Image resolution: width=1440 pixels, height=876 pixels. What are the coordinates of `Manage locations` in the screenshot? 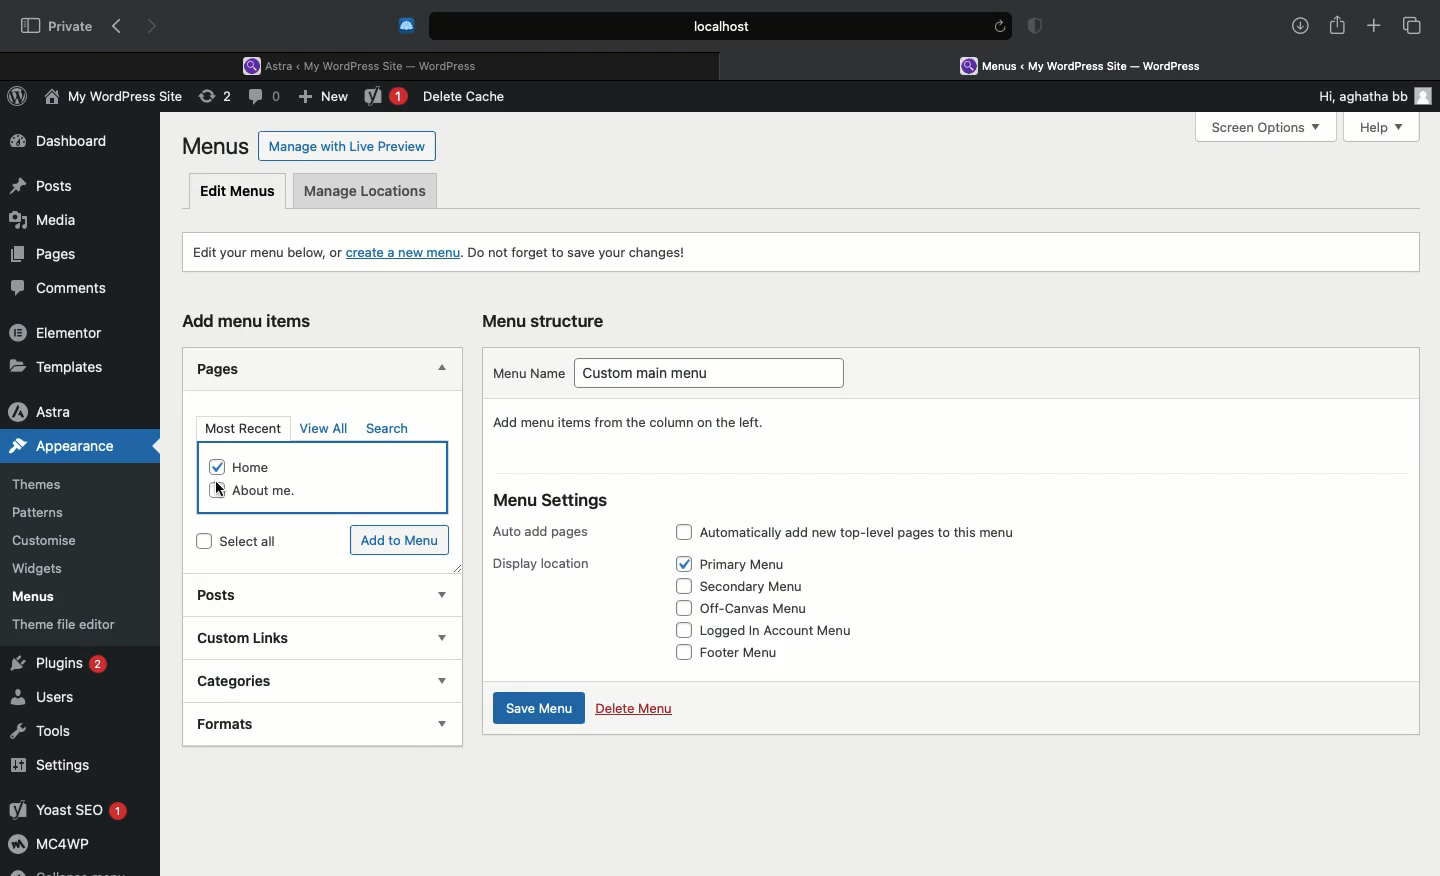 It's located at (370, 196).